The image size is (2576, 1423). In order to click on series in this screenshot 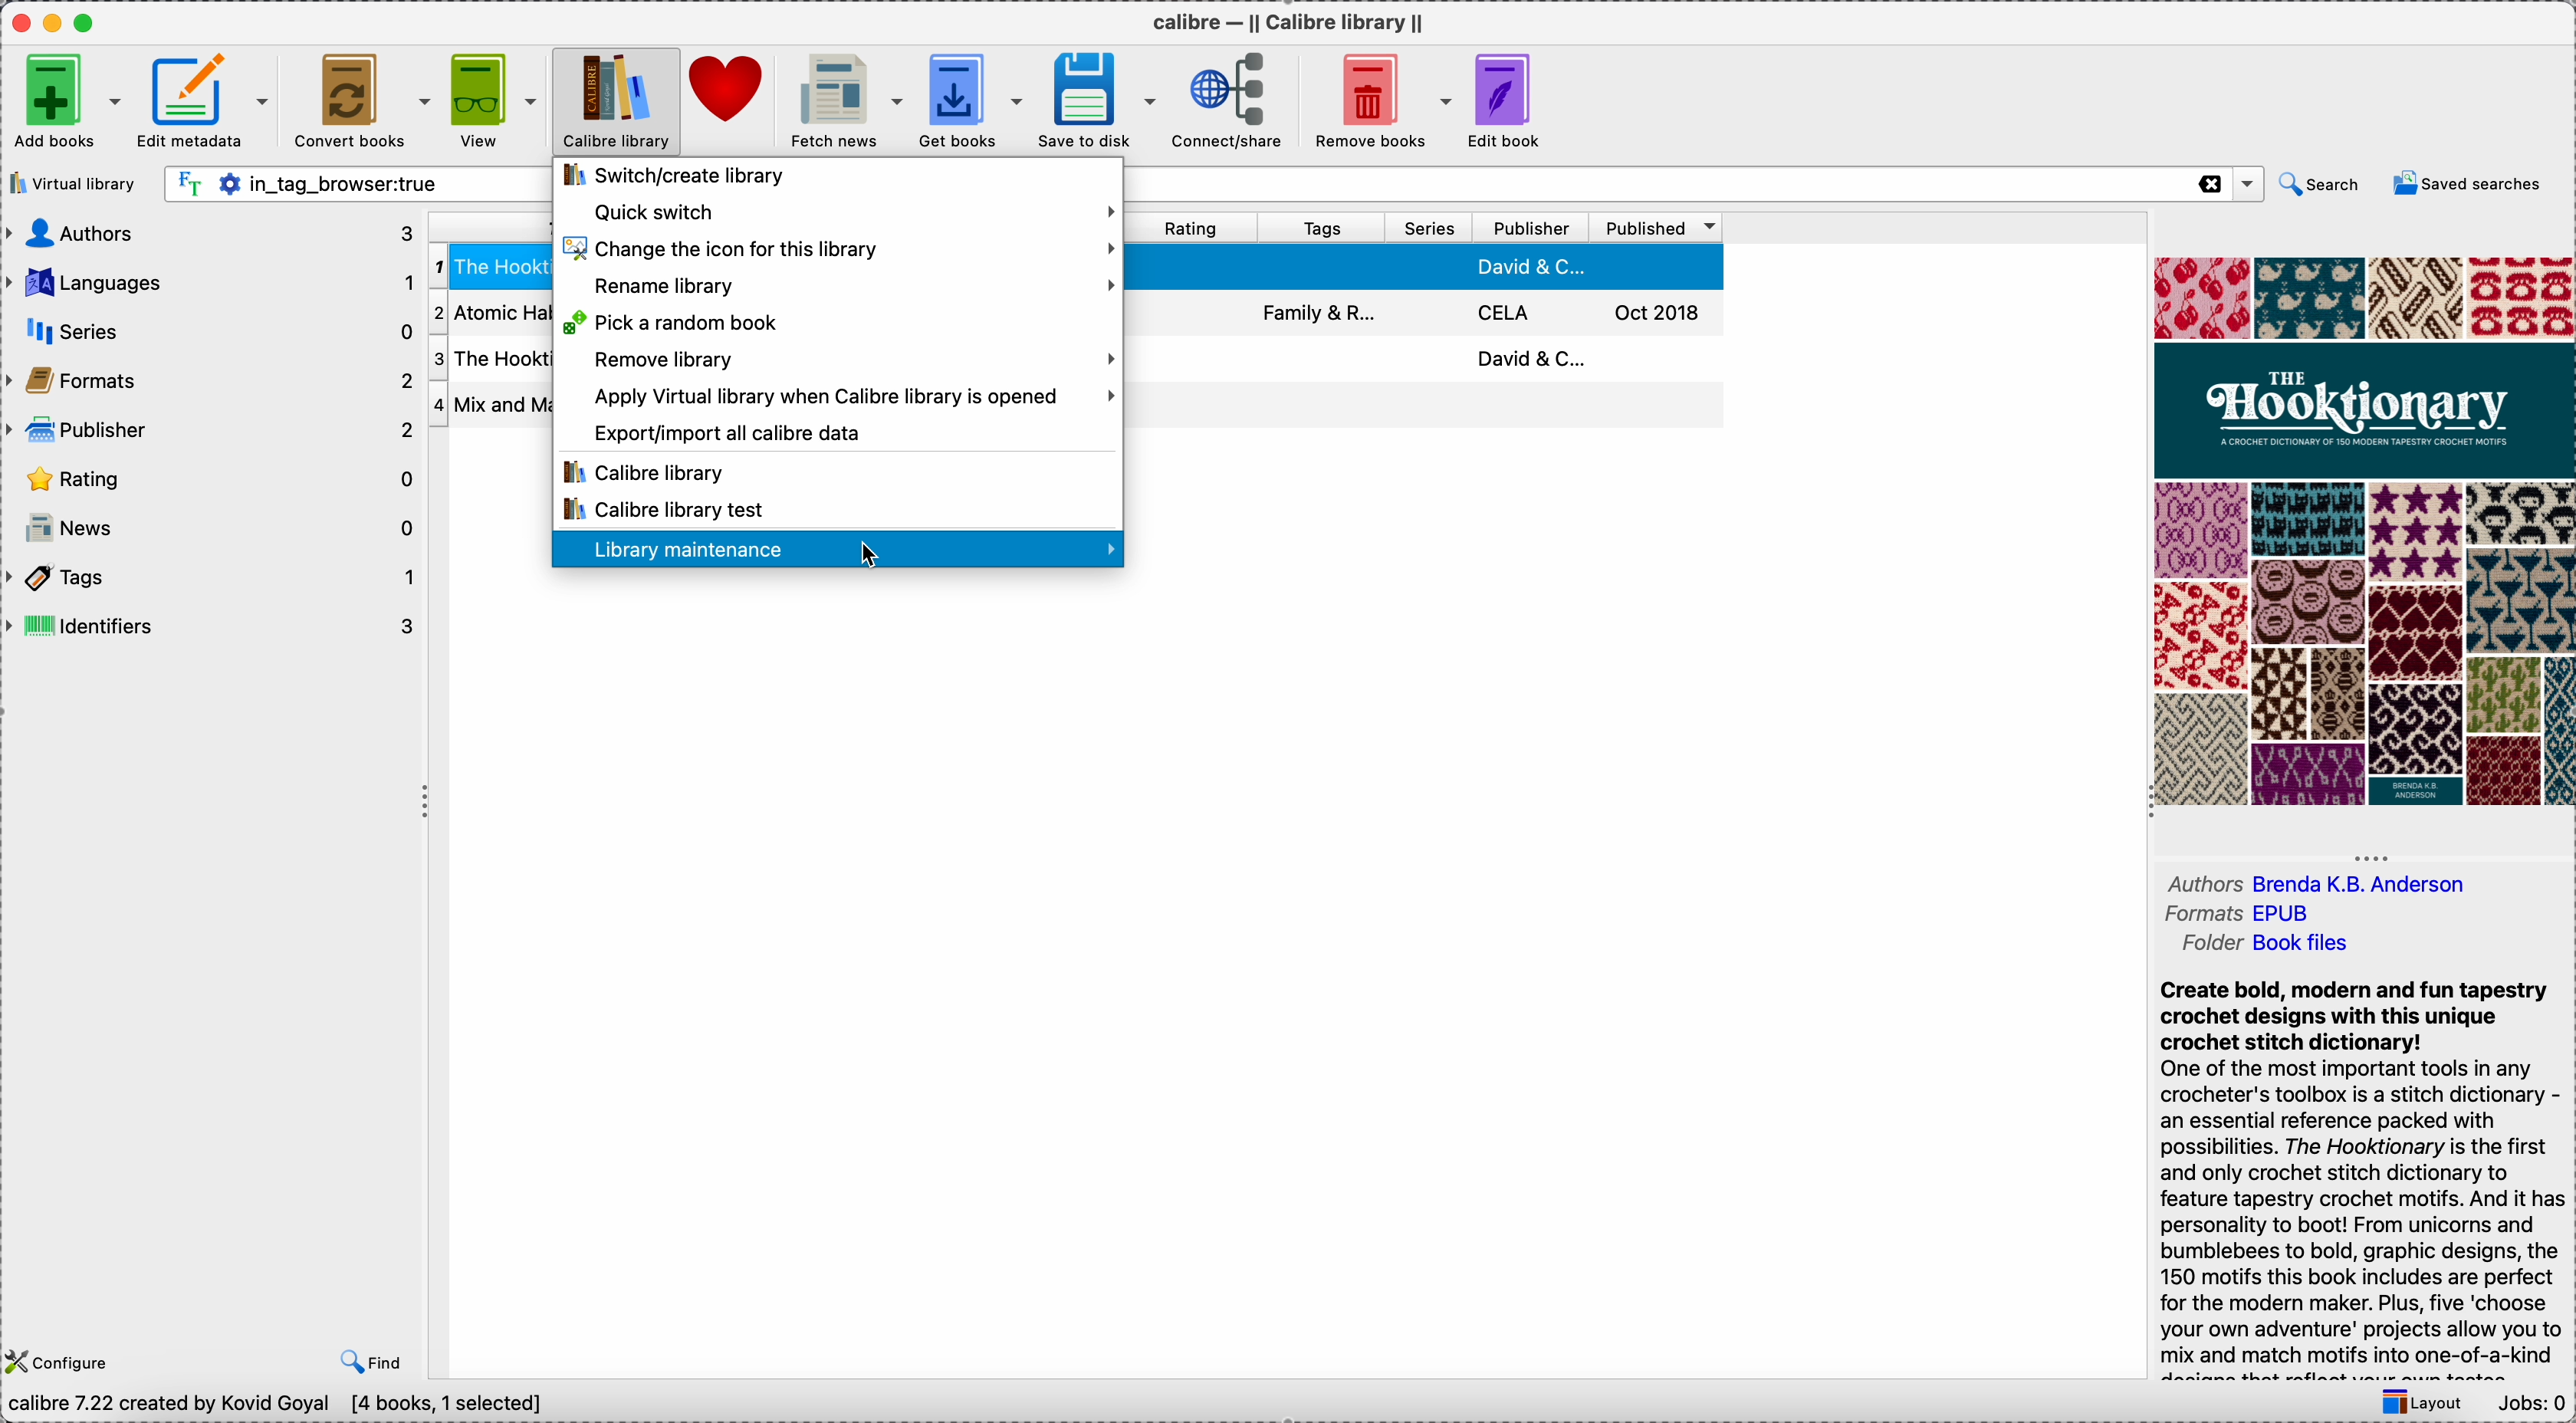, I will do `click(1426, 230)`.